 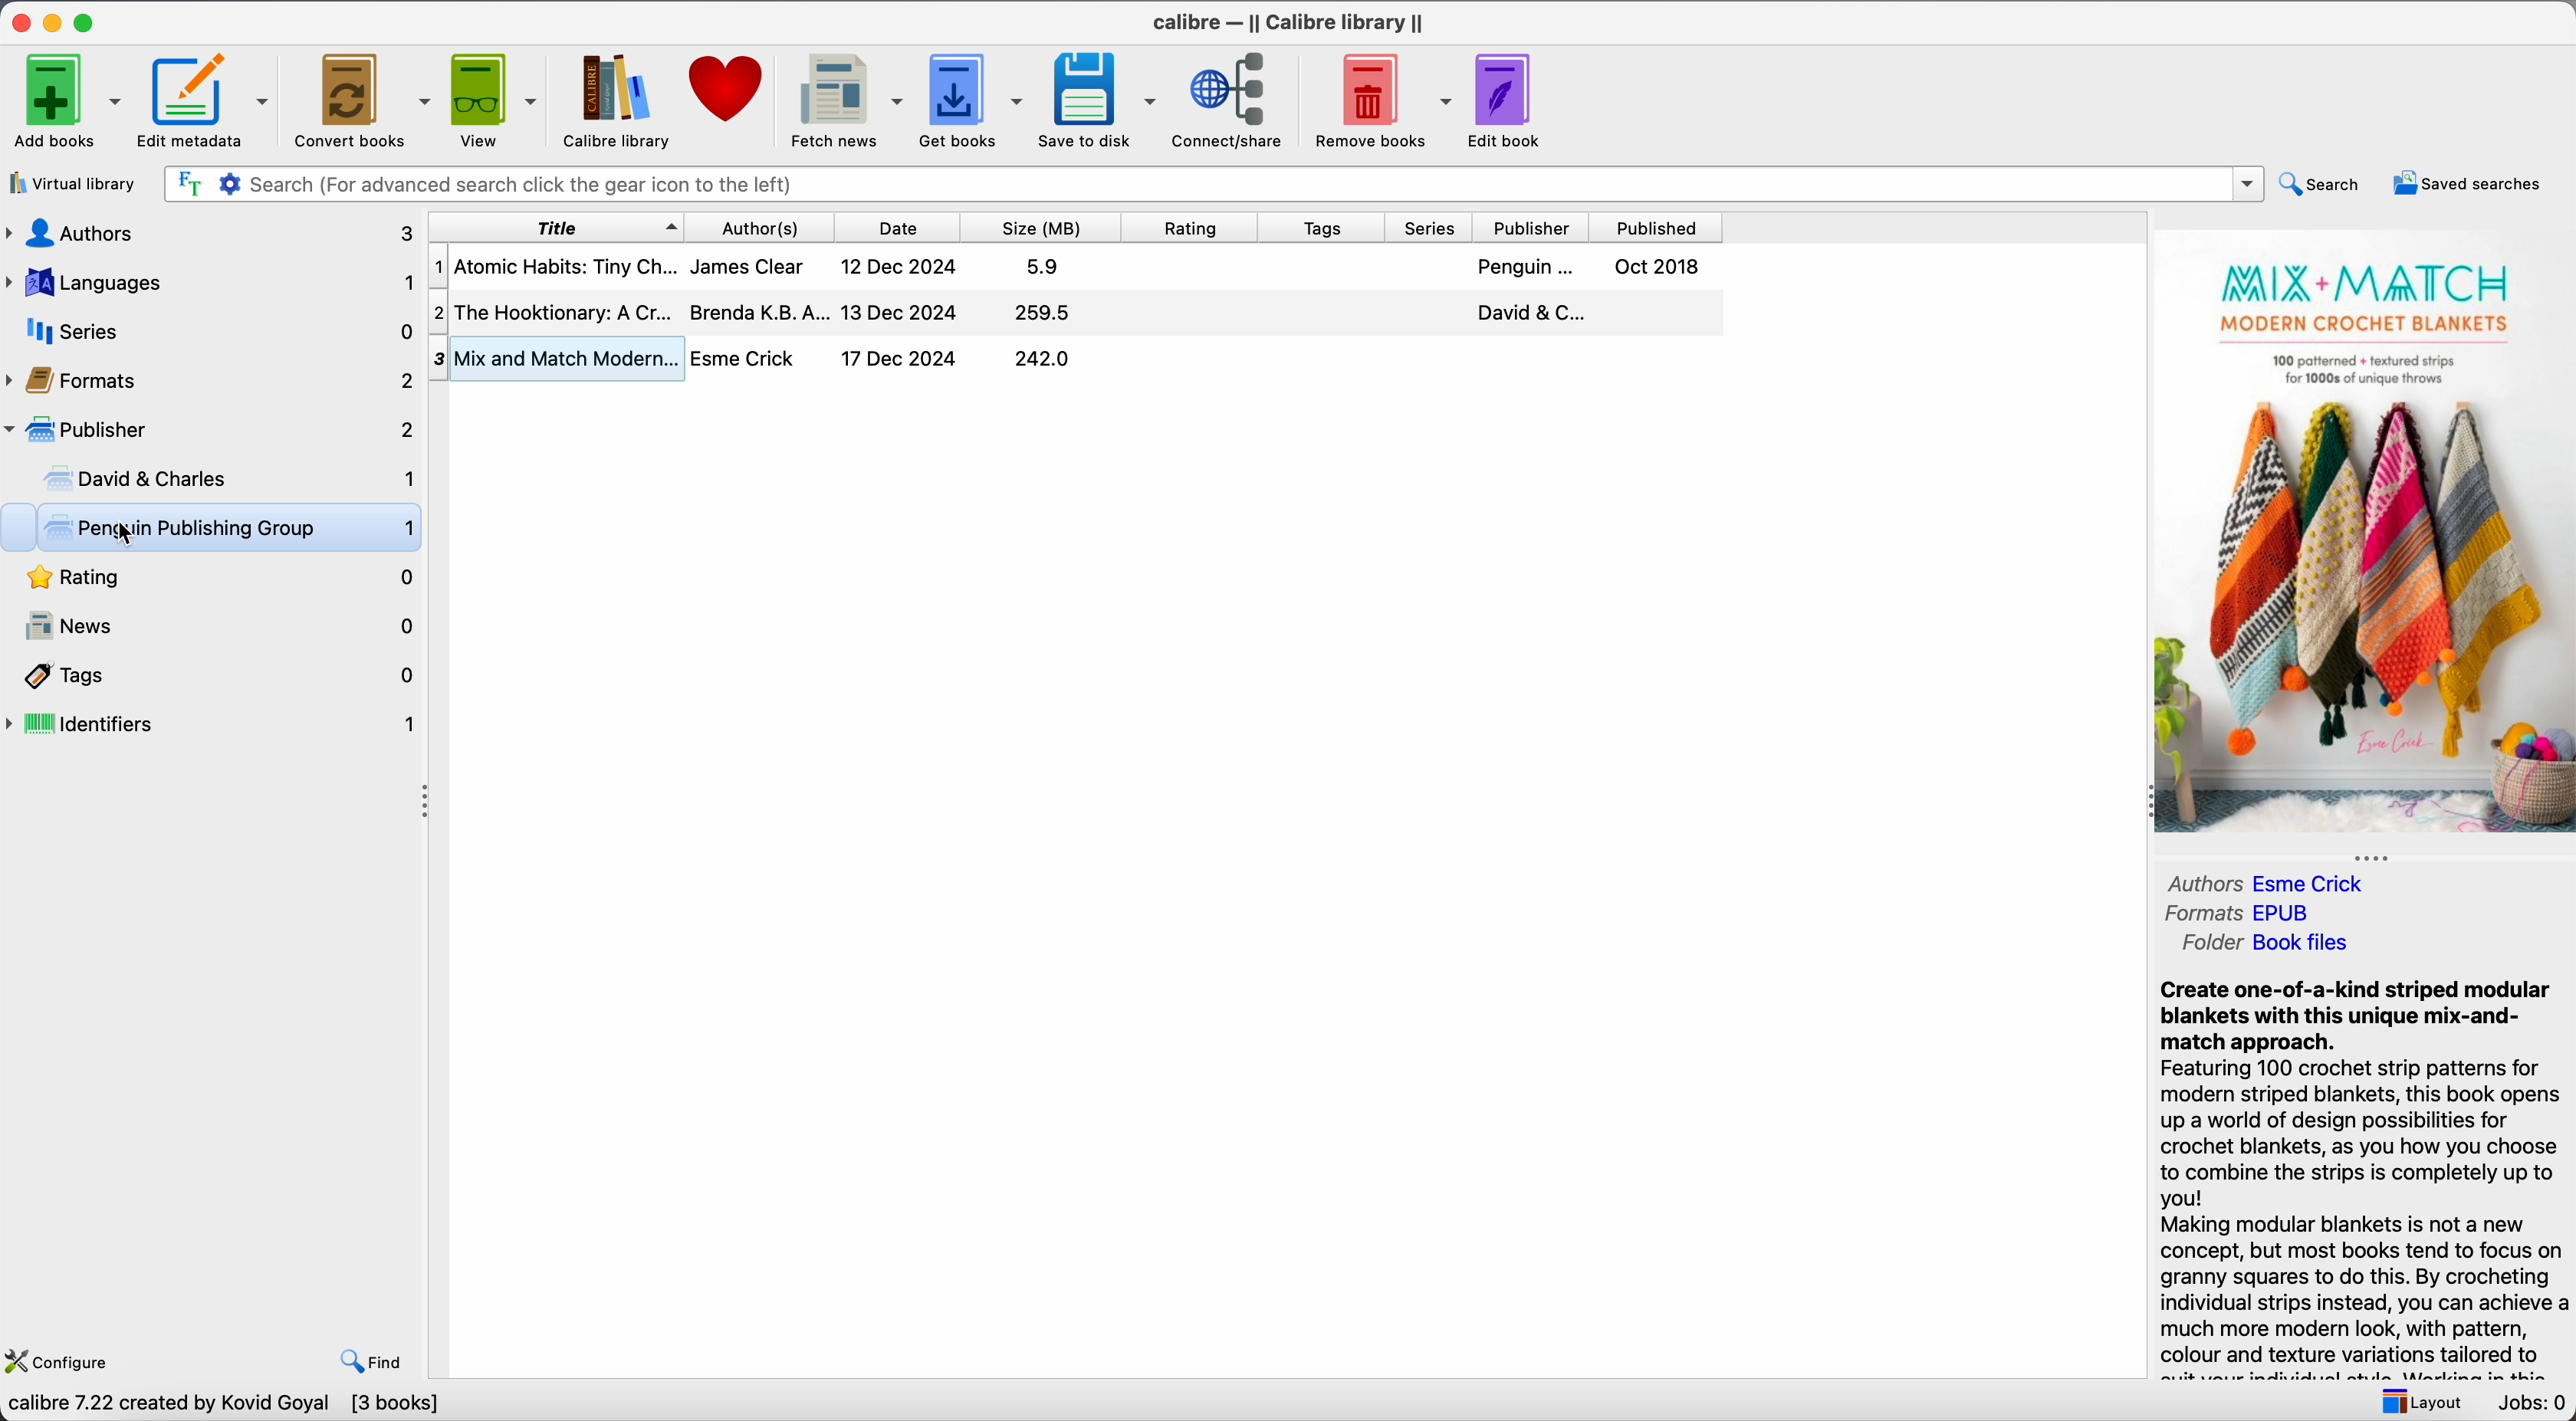 What do you see at coordinates (208, 101) in the screenshot?
I see `edit metadata` at bounding box center [208, 101].